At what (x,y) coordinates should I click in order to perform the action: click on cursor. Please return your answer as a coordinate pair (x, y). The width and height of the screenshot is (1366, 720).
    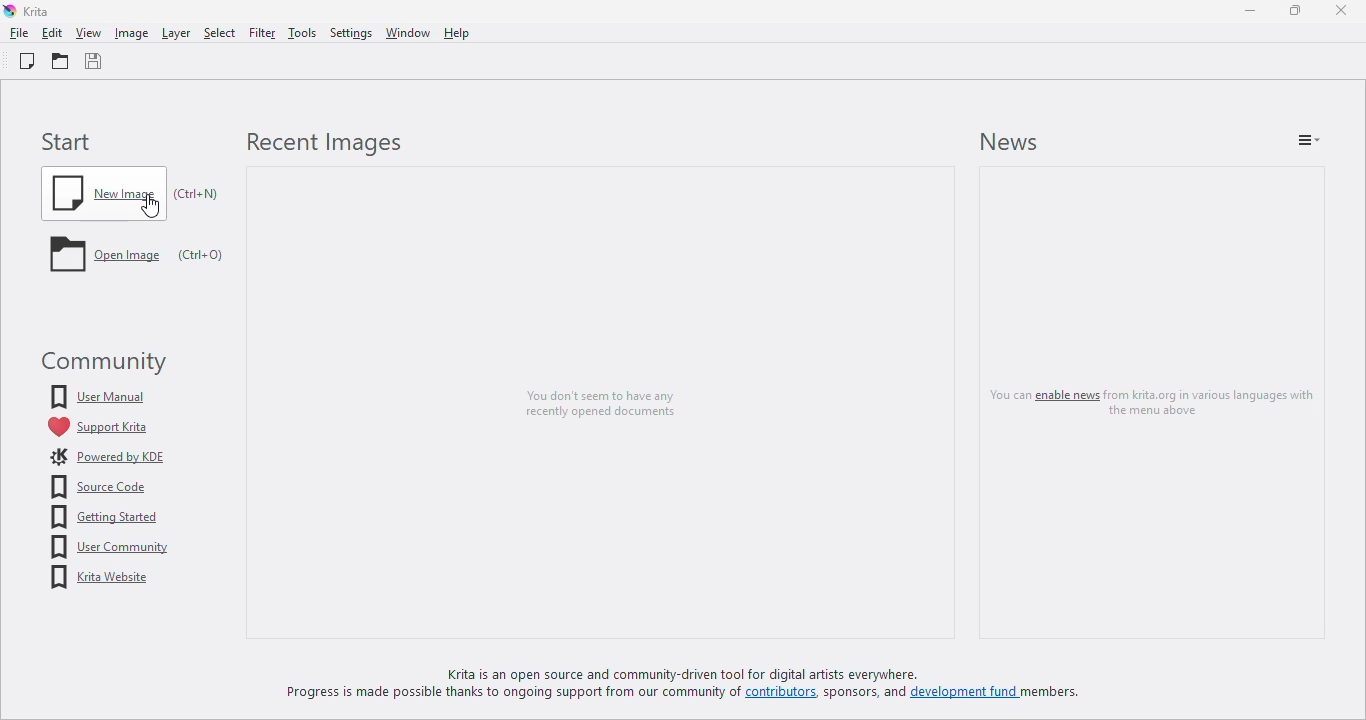
    Looking at the image, I should click on (150, 206).